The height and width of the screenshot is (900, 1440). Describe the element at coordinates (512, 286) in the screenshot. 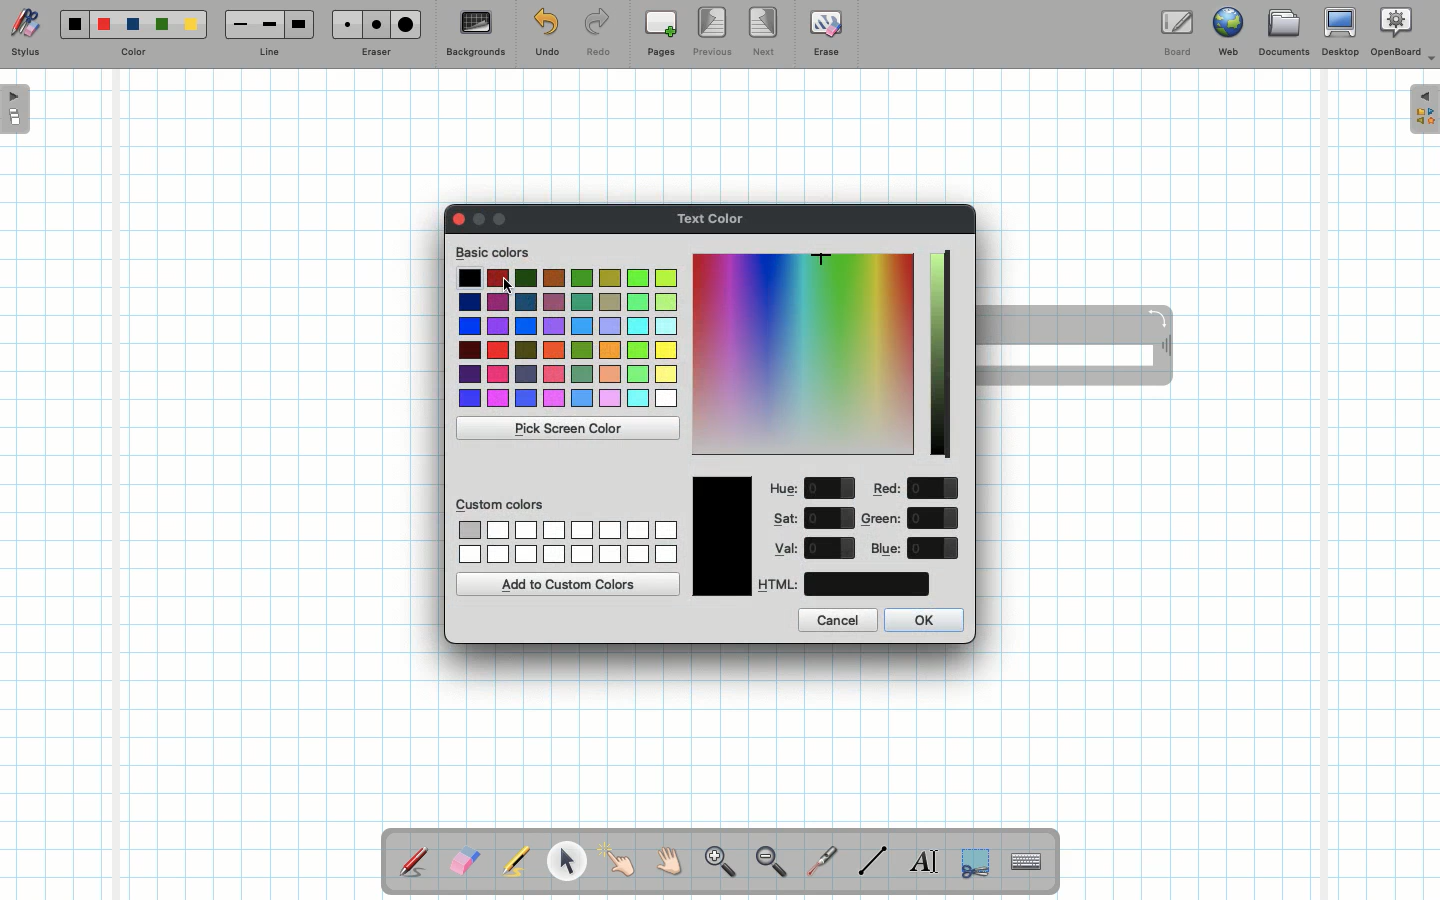

I see `cursor` at that location.